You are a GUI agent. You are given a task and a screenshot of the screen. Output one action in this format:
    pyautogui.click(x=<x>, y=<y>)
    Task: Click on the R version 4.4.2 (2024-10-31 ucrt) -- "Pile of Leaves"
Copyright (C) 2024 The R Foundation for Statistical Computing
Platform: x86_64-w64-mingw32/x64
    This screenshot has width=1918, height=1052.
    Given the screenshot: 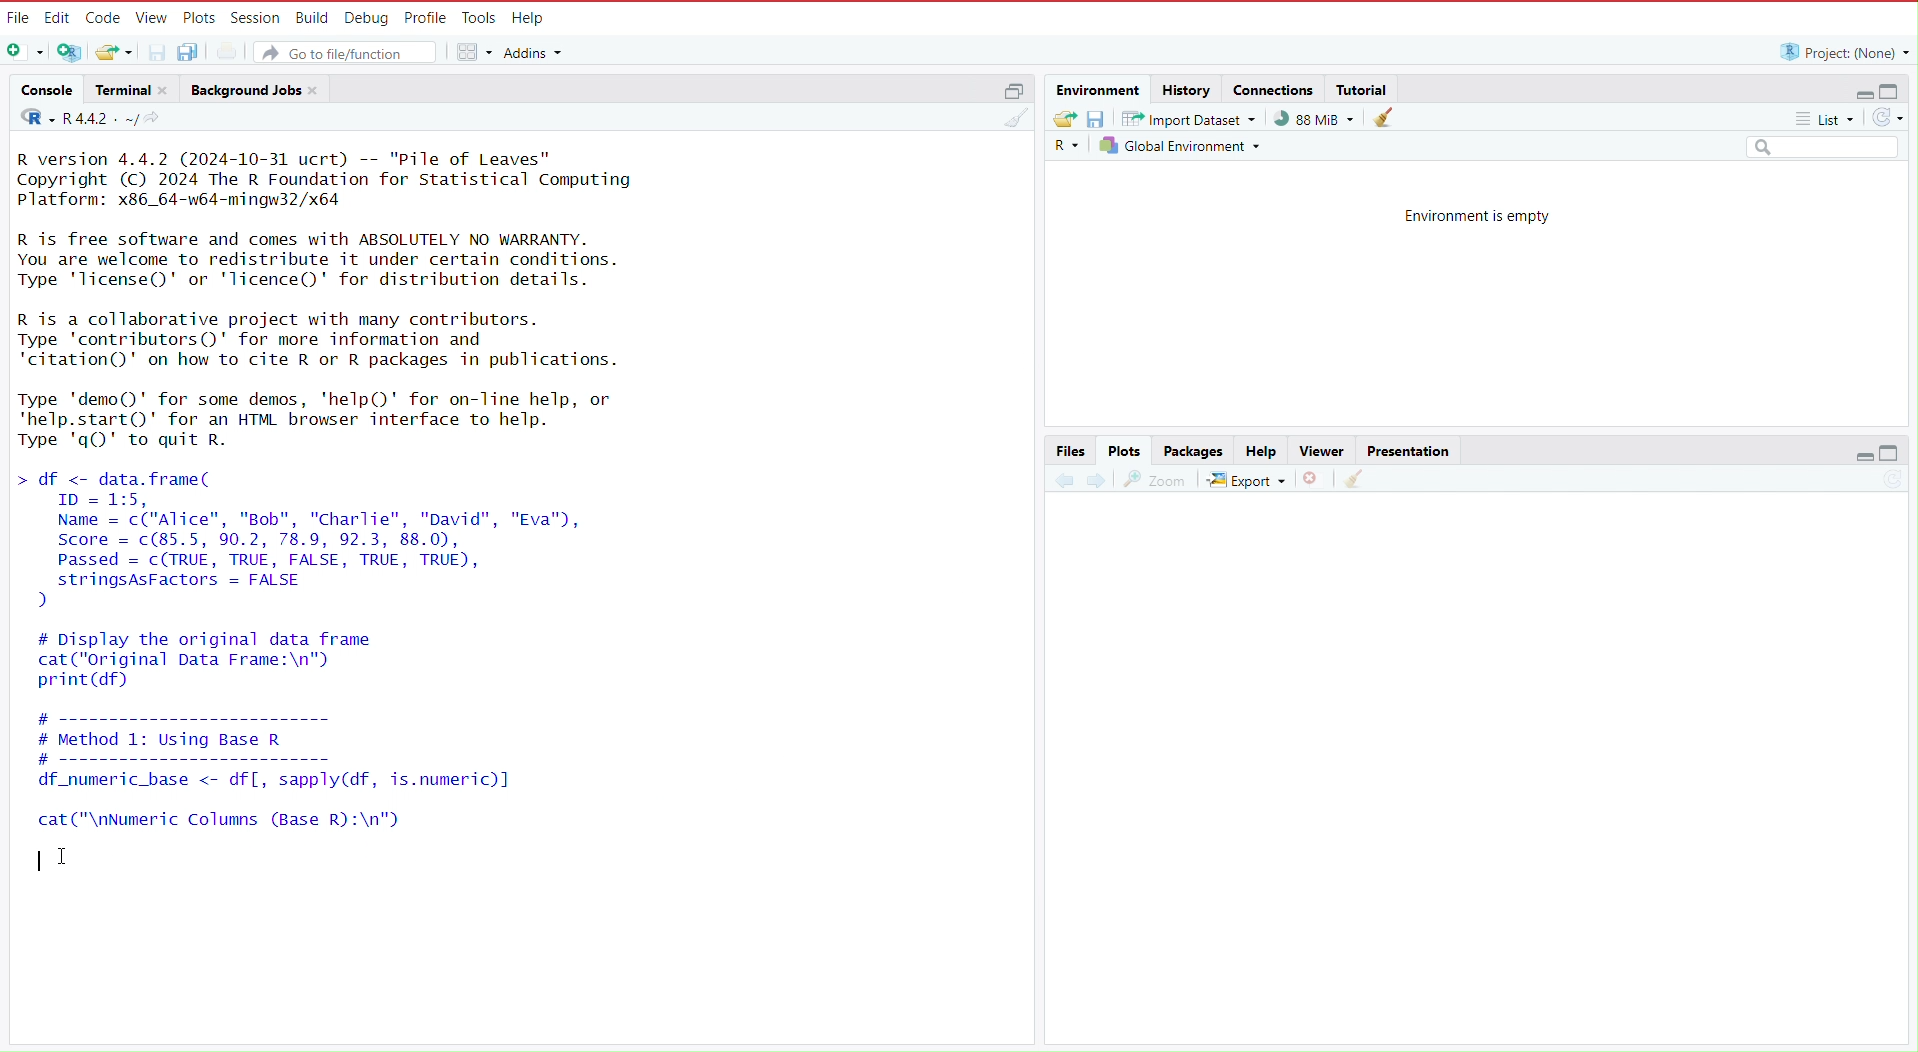 What is the action you would take?
    pyautogui.click(x=335, y=178)
    